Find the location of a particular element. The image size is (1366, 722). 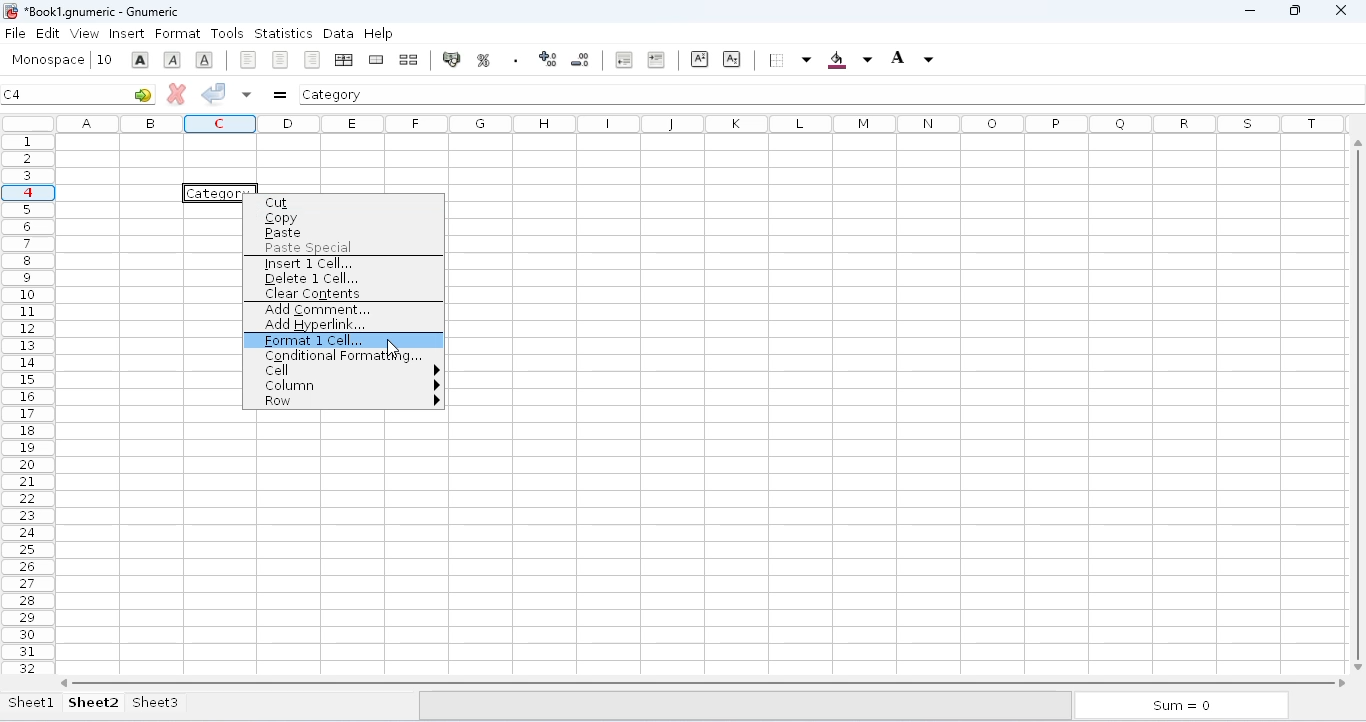

row is located at coordinates (350, 402).